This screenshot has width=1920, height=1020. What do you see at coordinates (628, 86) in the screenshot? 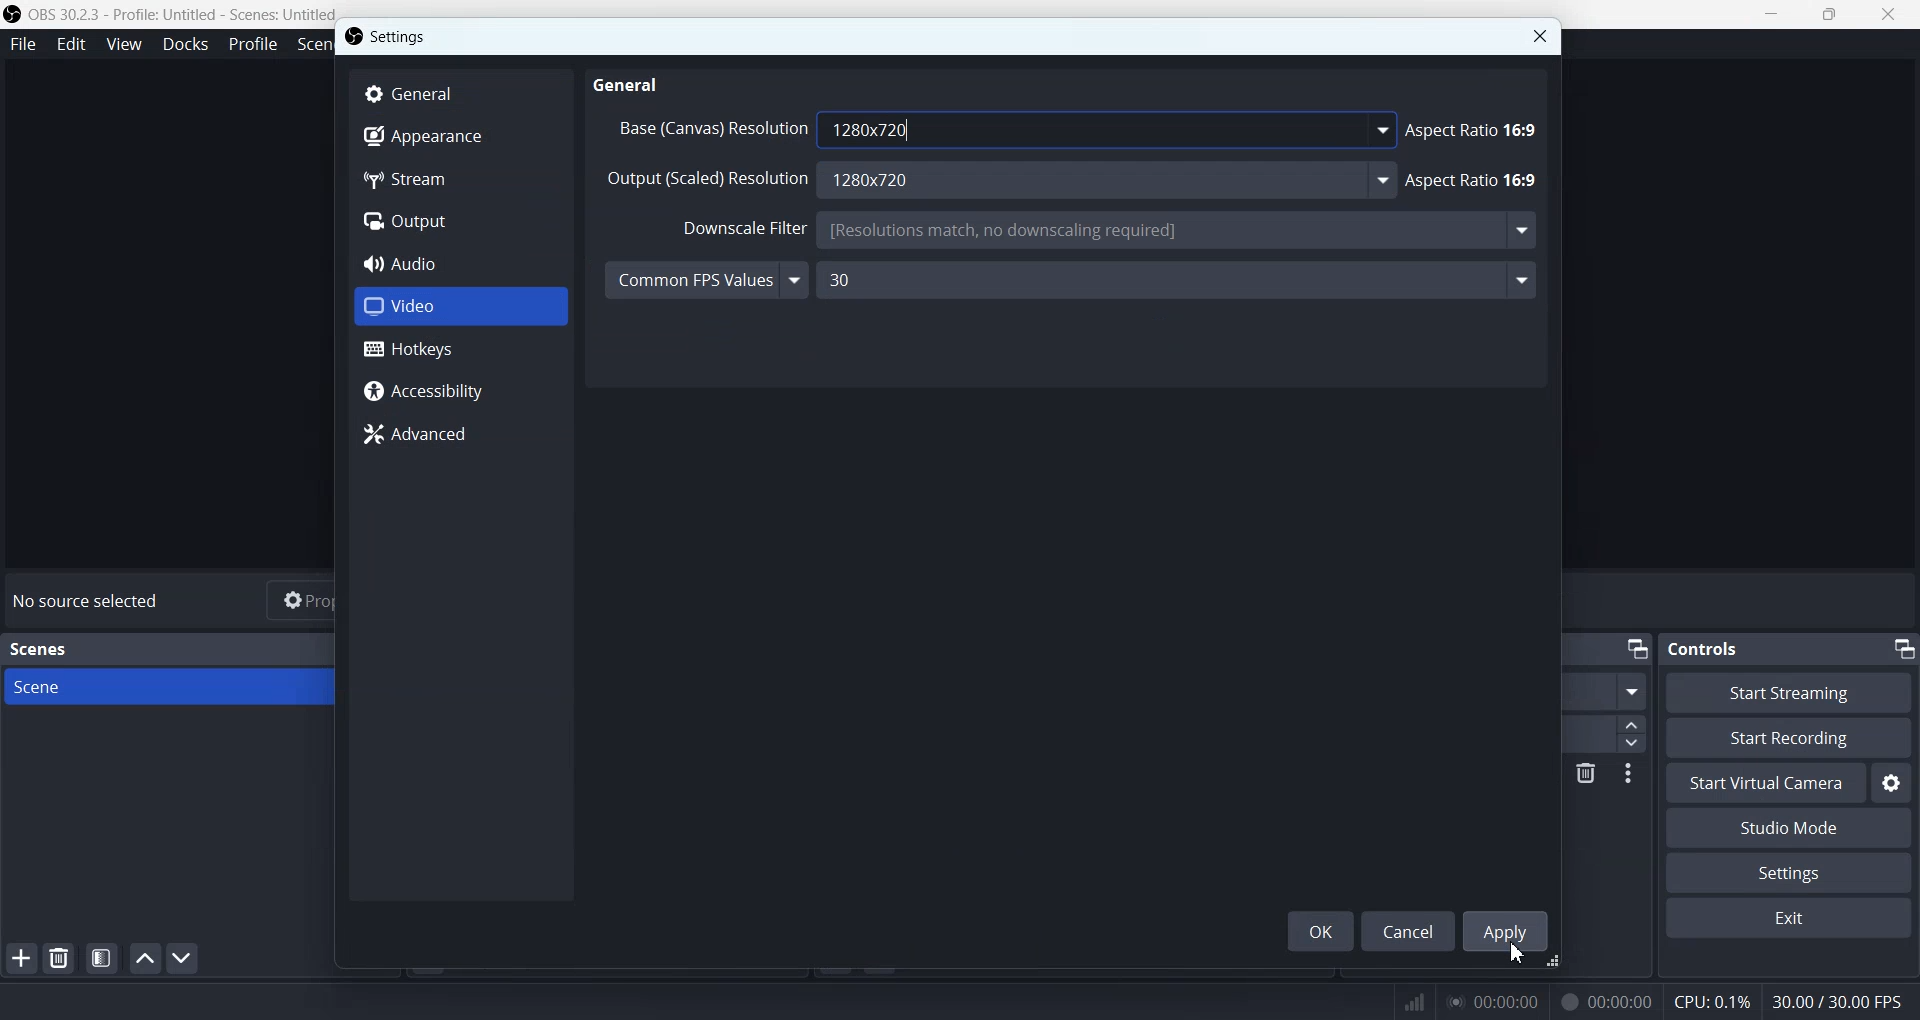
I see `General` at bounding box center [628, 86].